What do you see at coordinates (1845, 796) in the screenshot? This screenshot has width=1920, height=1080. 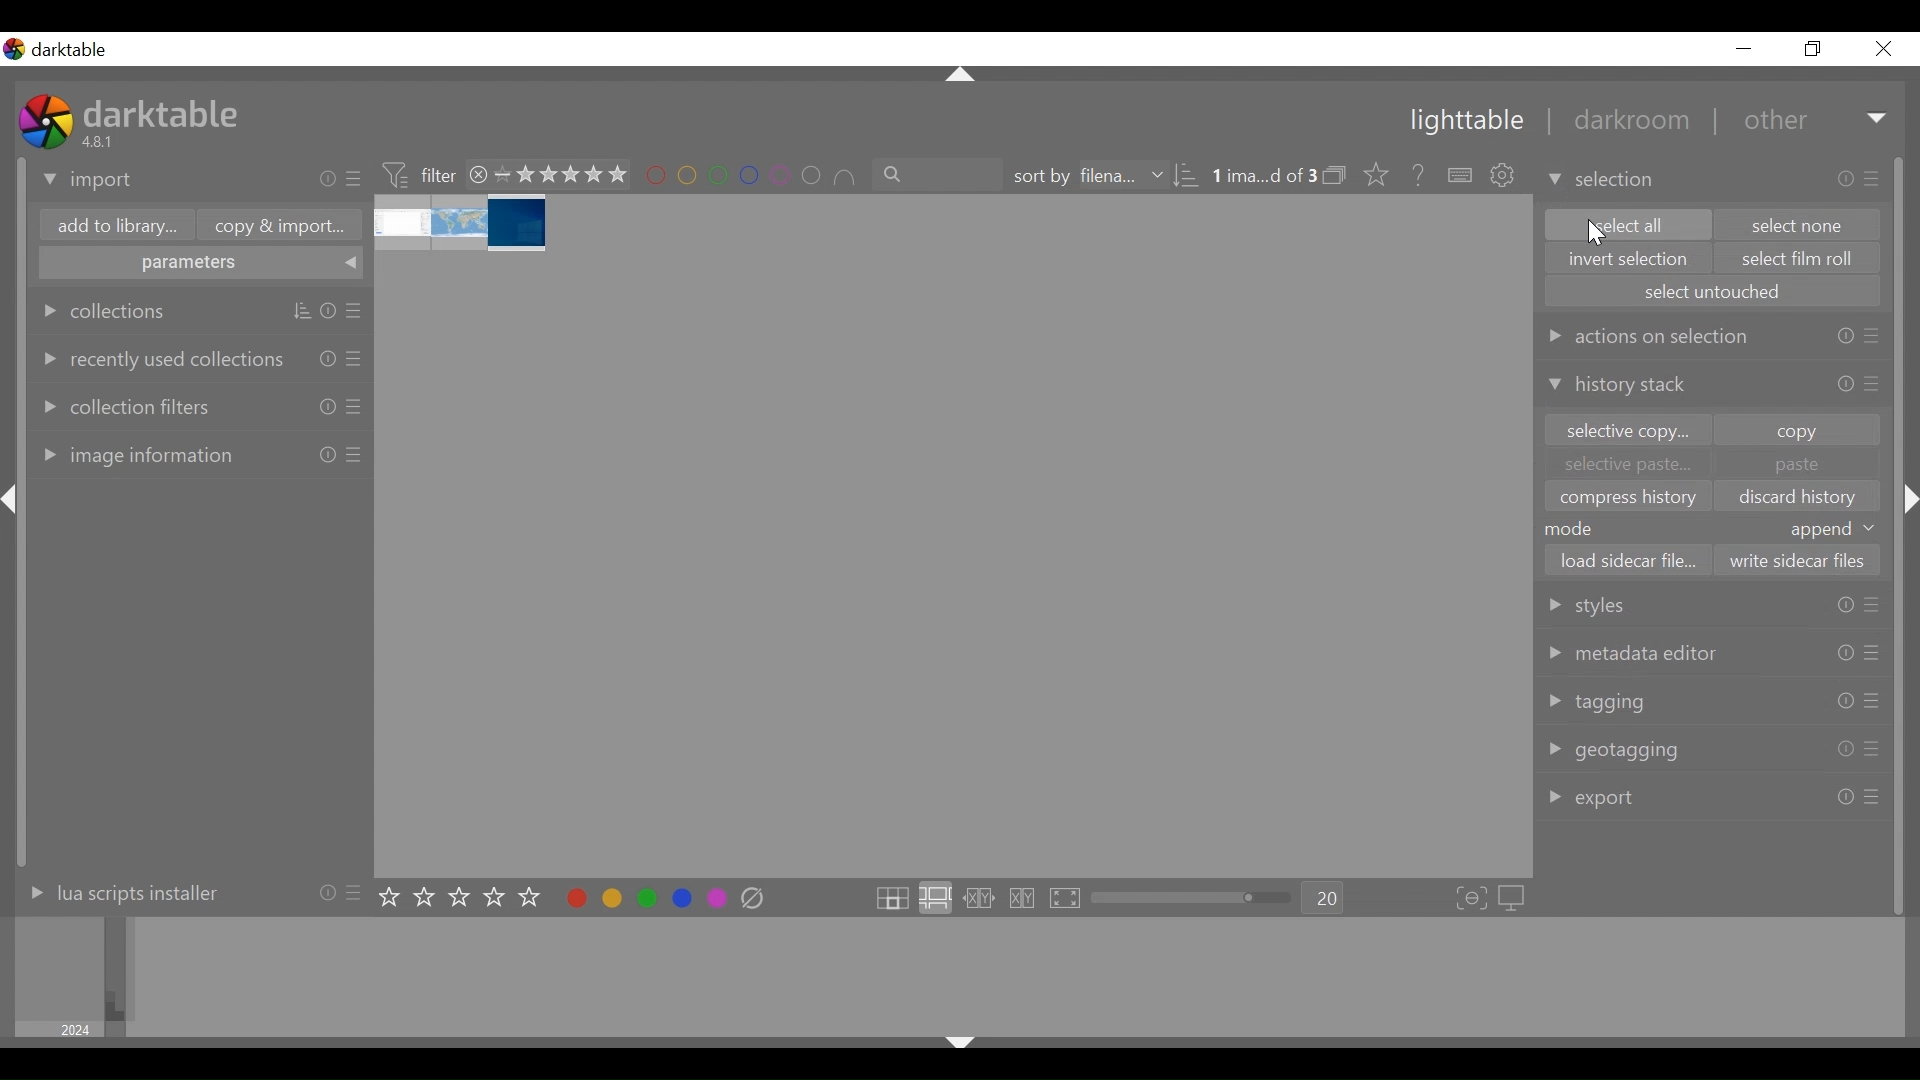 I see `info` at bounding box center [1845, 796].